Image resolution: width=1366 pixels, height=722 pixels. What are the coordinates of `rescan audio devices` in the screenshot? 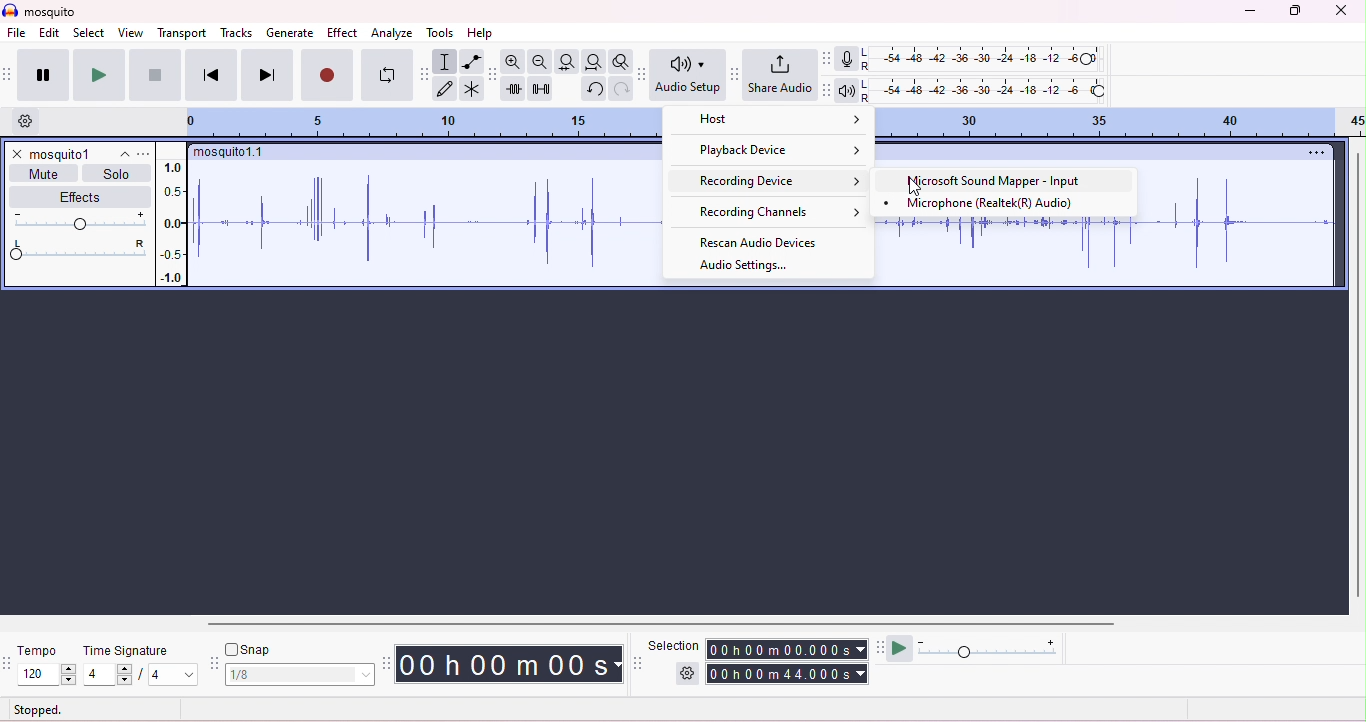 It's located at (761, 240).